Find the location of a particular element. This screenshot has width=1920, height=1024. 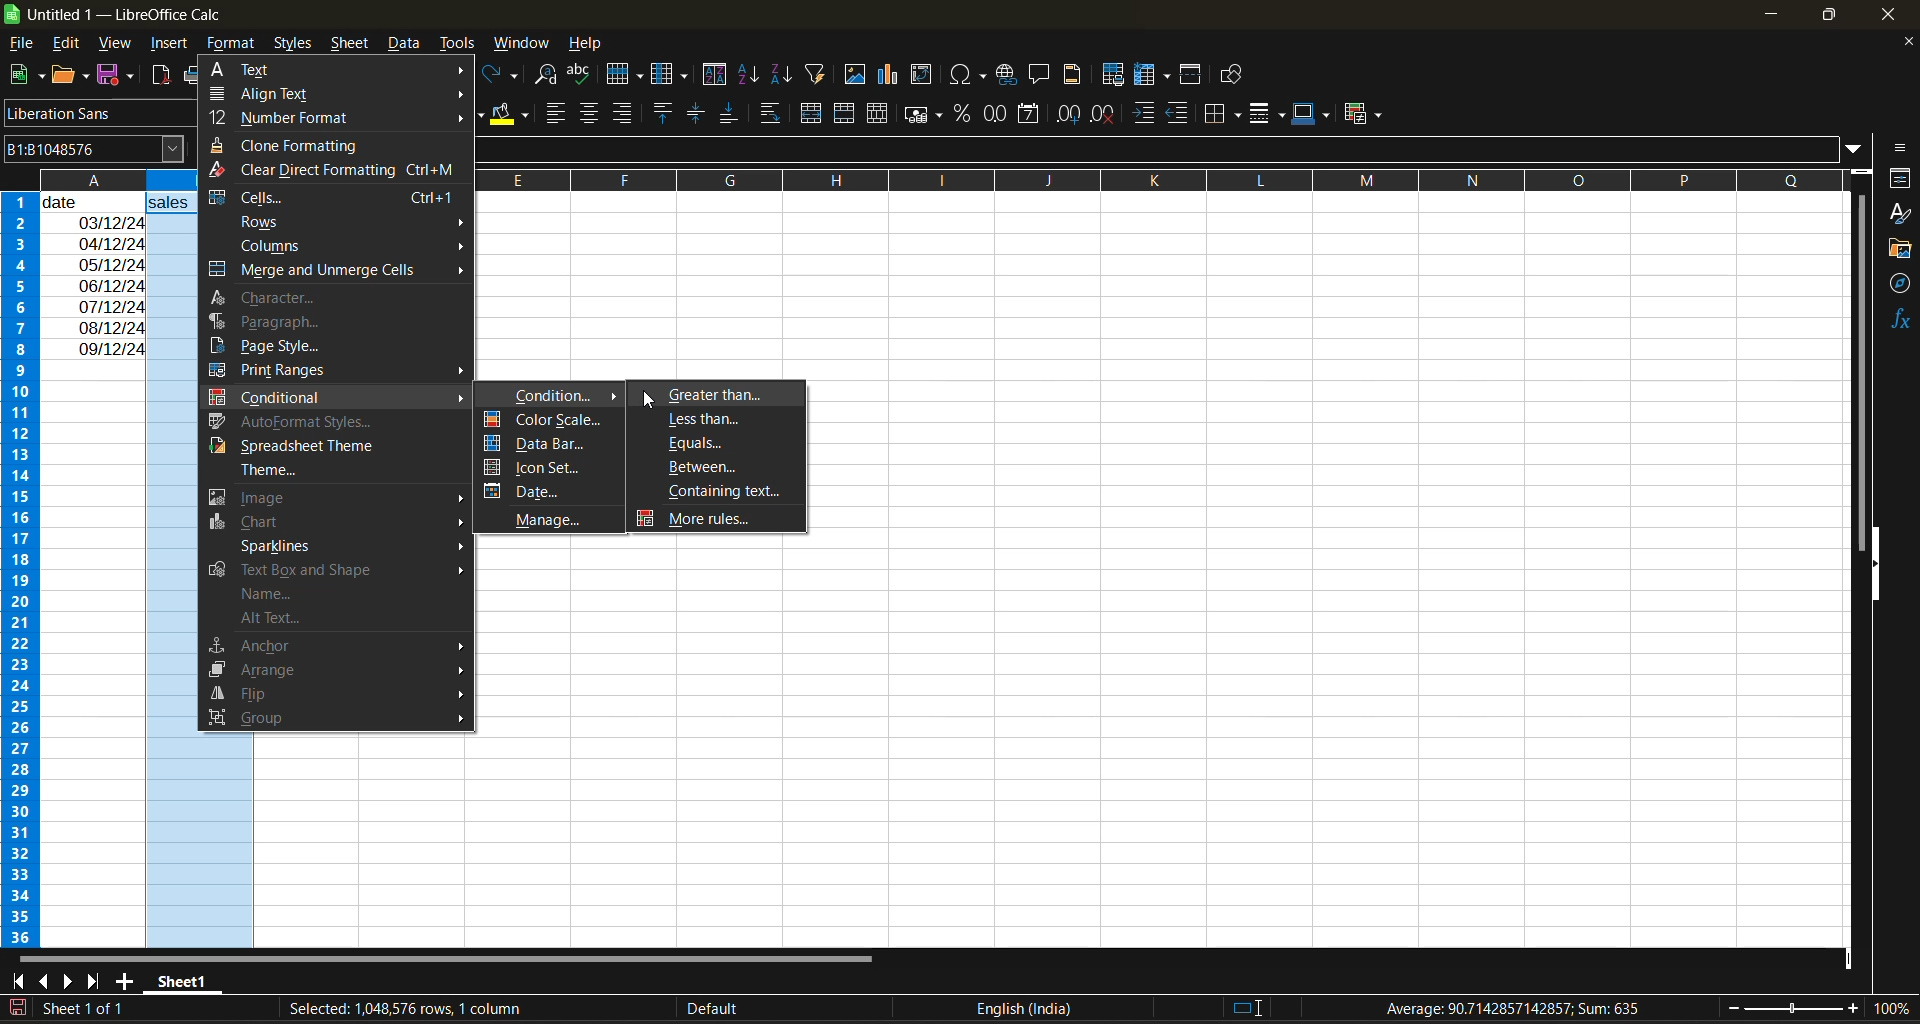

new is located at coordinates (23, 75).